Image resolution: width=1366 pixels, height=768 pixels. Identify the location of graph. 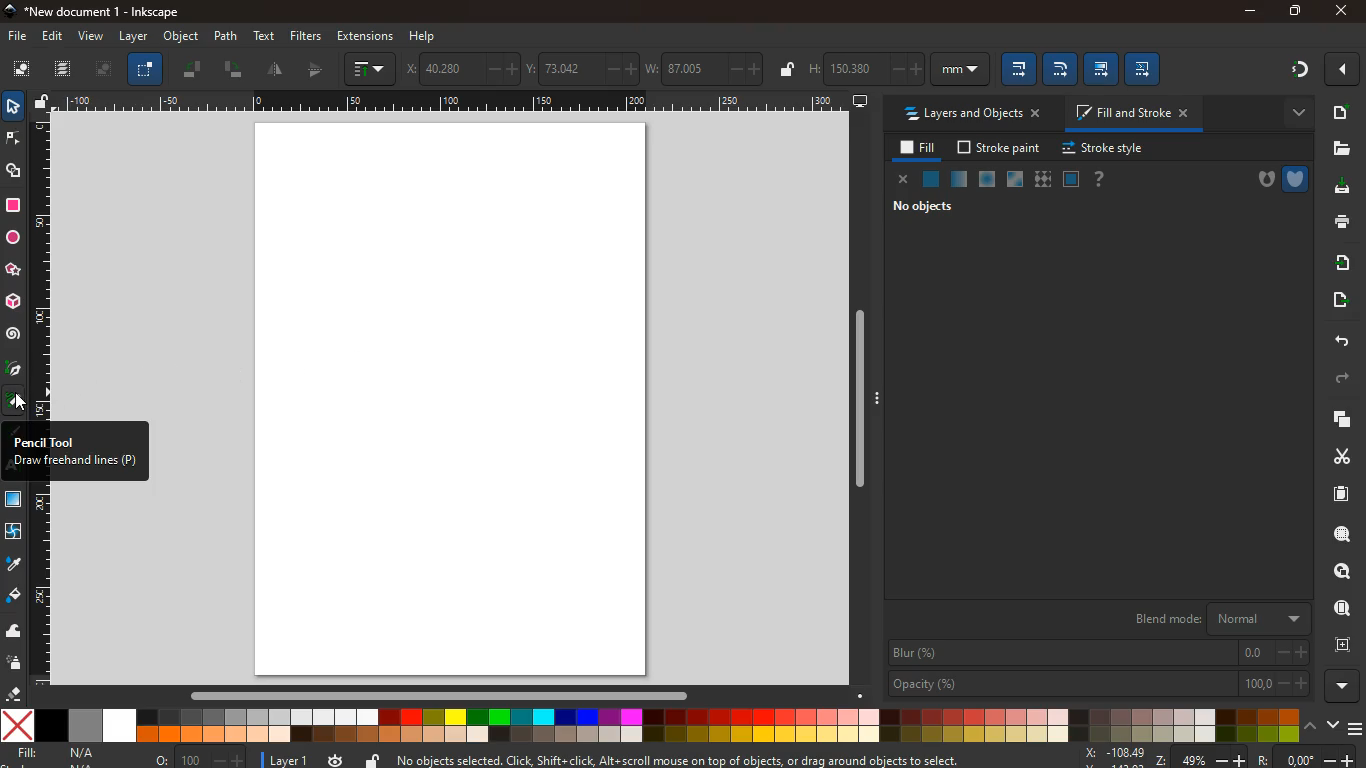
(371, 70).